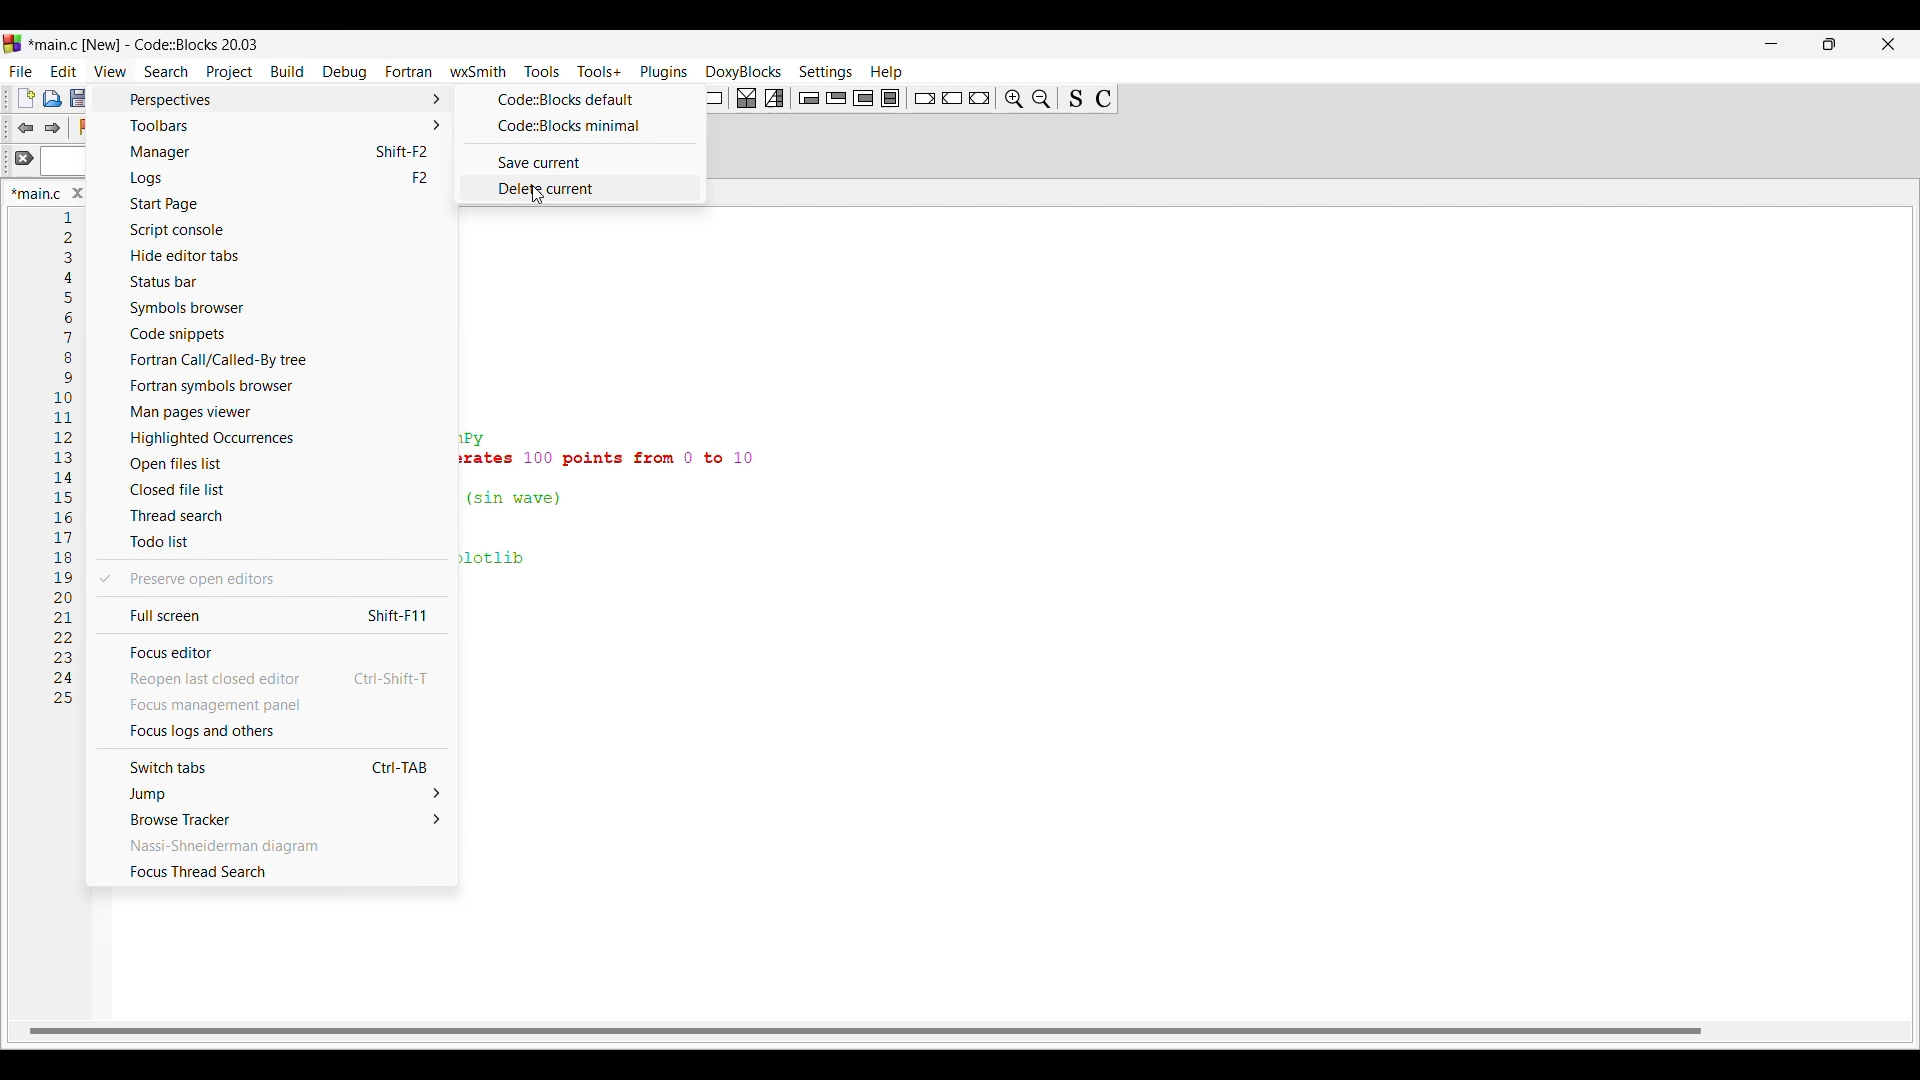 The width and height of the screenshot is (1920, 1080). I want to click on View menu, so click(111, 71).